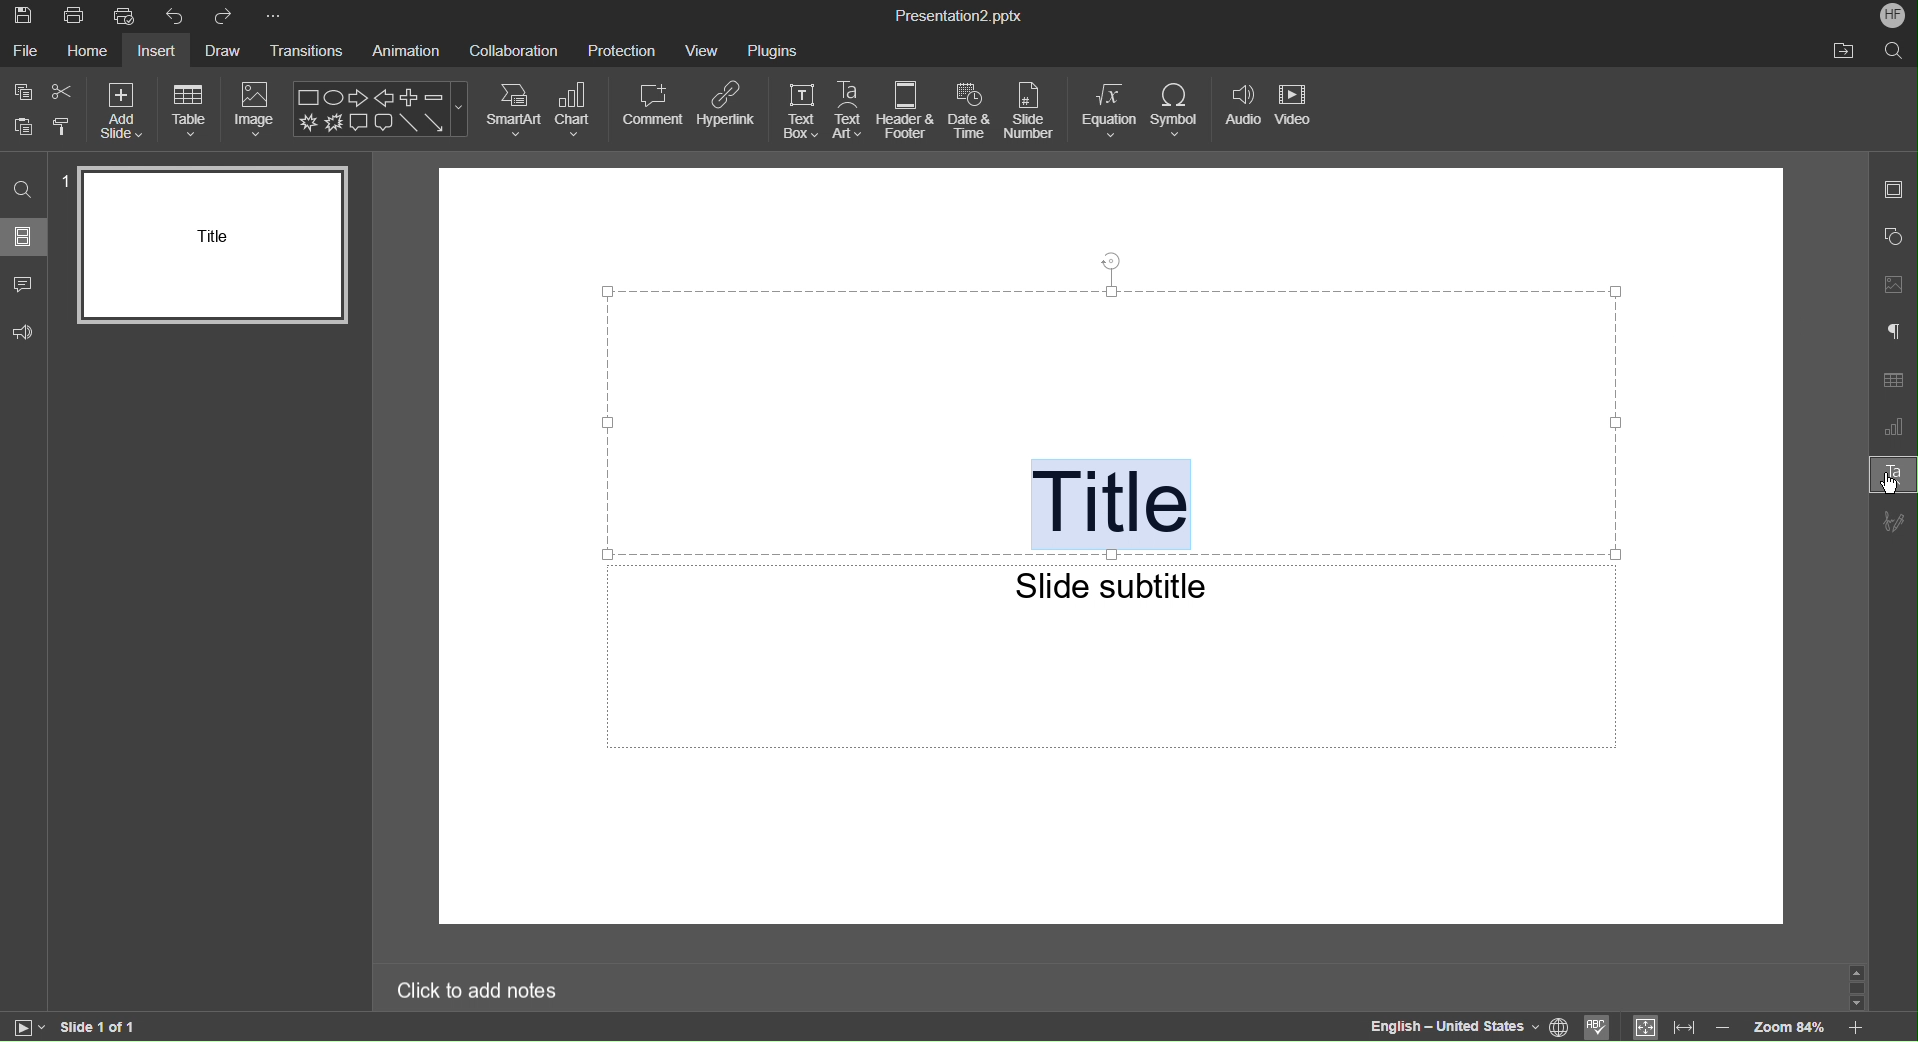  What do you see at coordinates (1894, 519) in the screenshot?
I see `Signature` at bounding box center [1894, 519].